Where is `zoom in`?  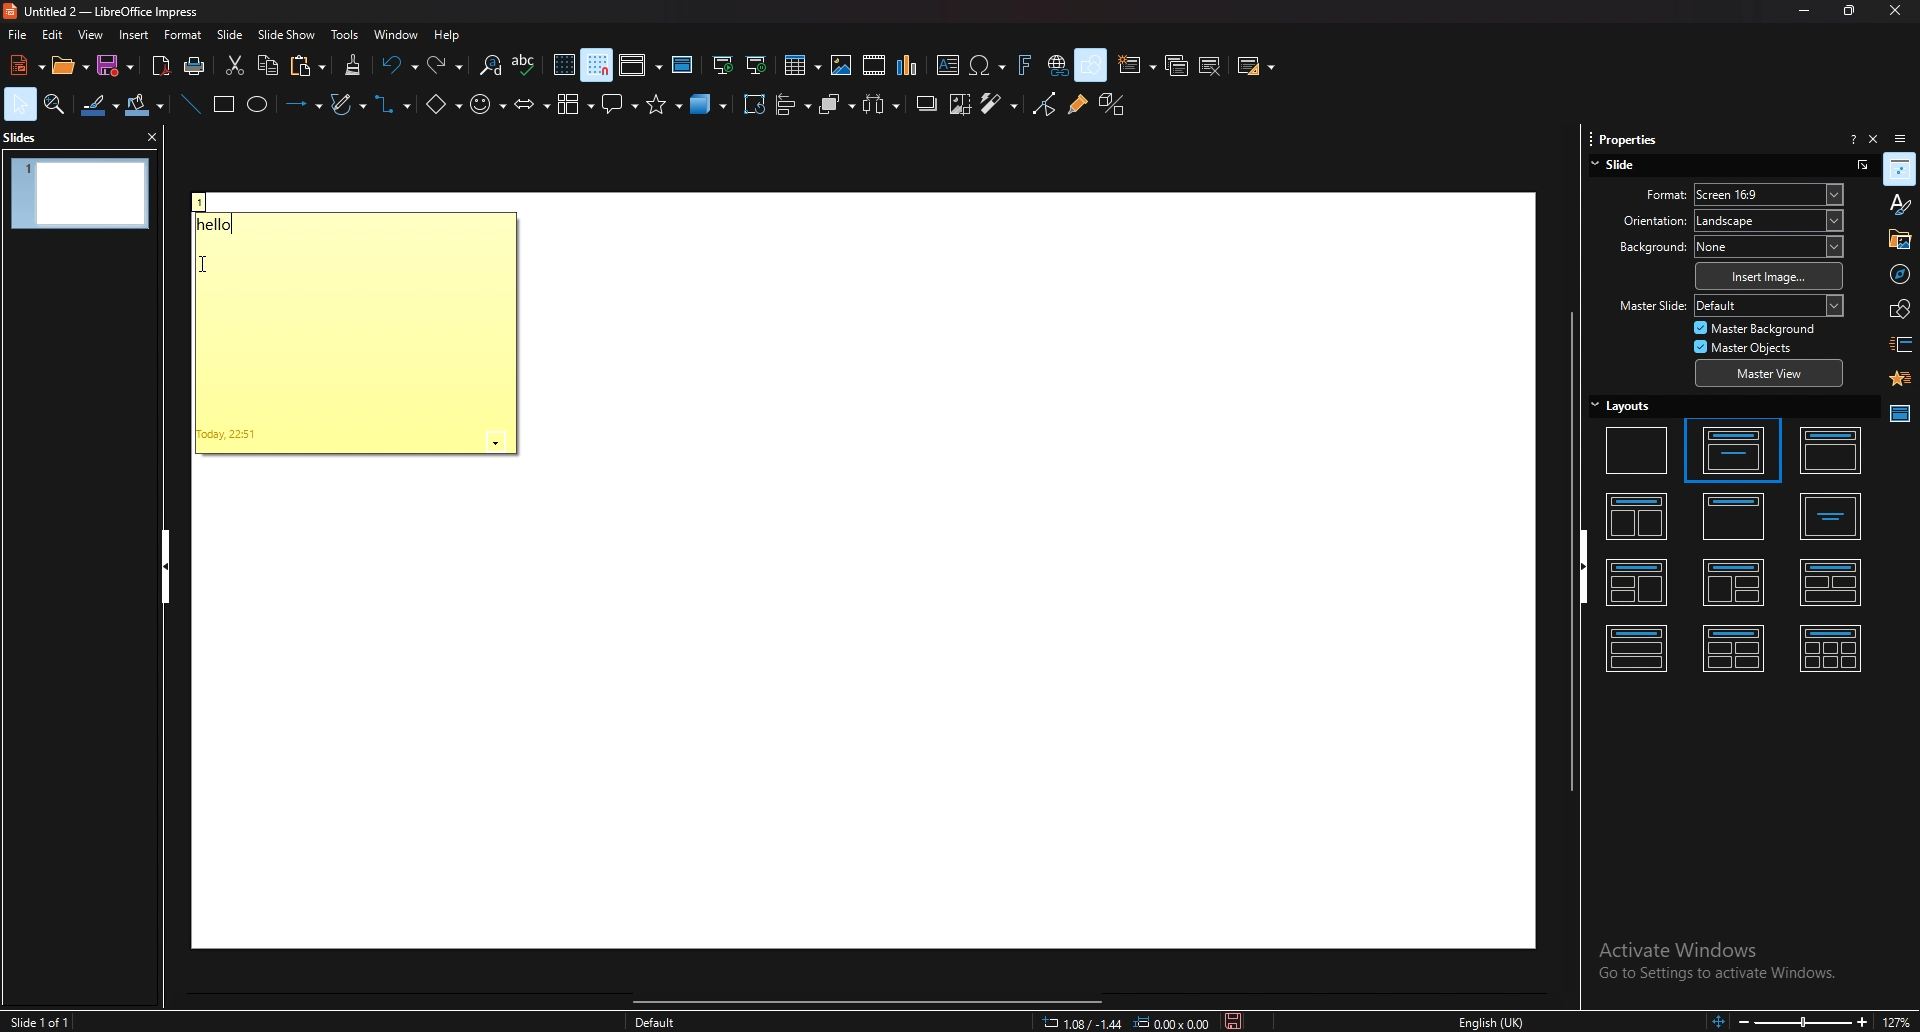
zoom in is located at coordinates (1862, 1021).